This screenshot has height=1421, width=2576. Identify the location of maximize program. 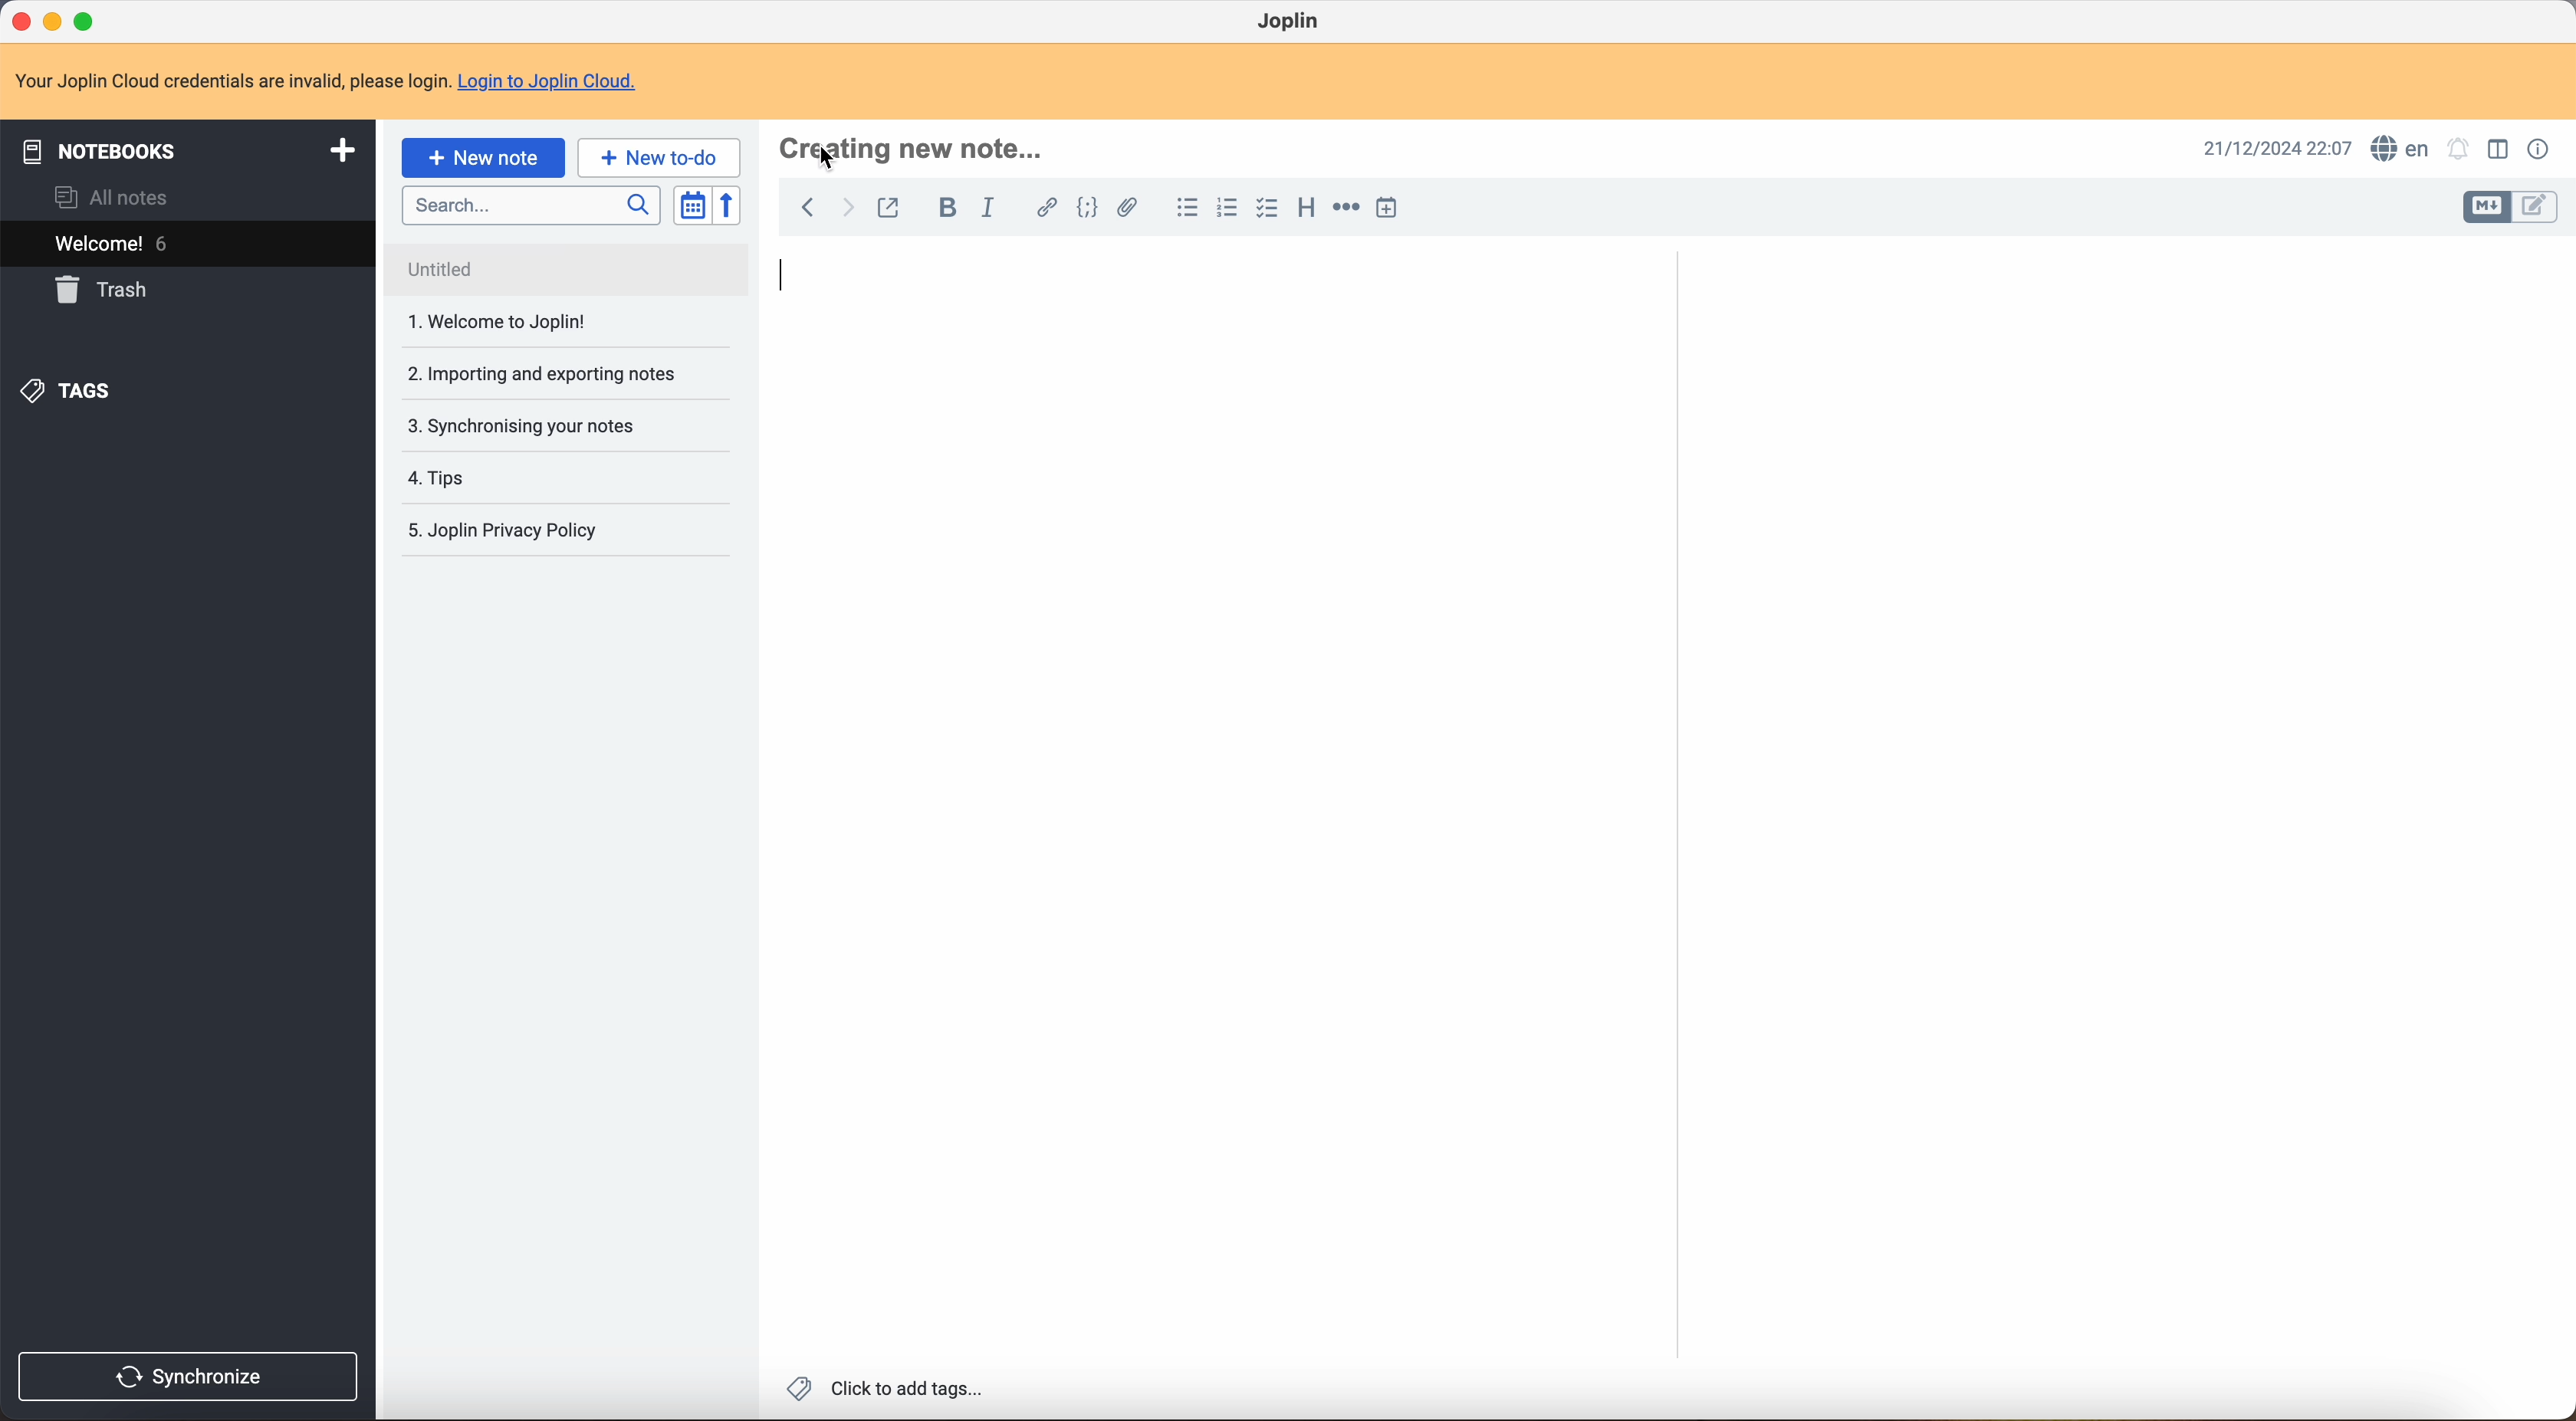
(88, 20).